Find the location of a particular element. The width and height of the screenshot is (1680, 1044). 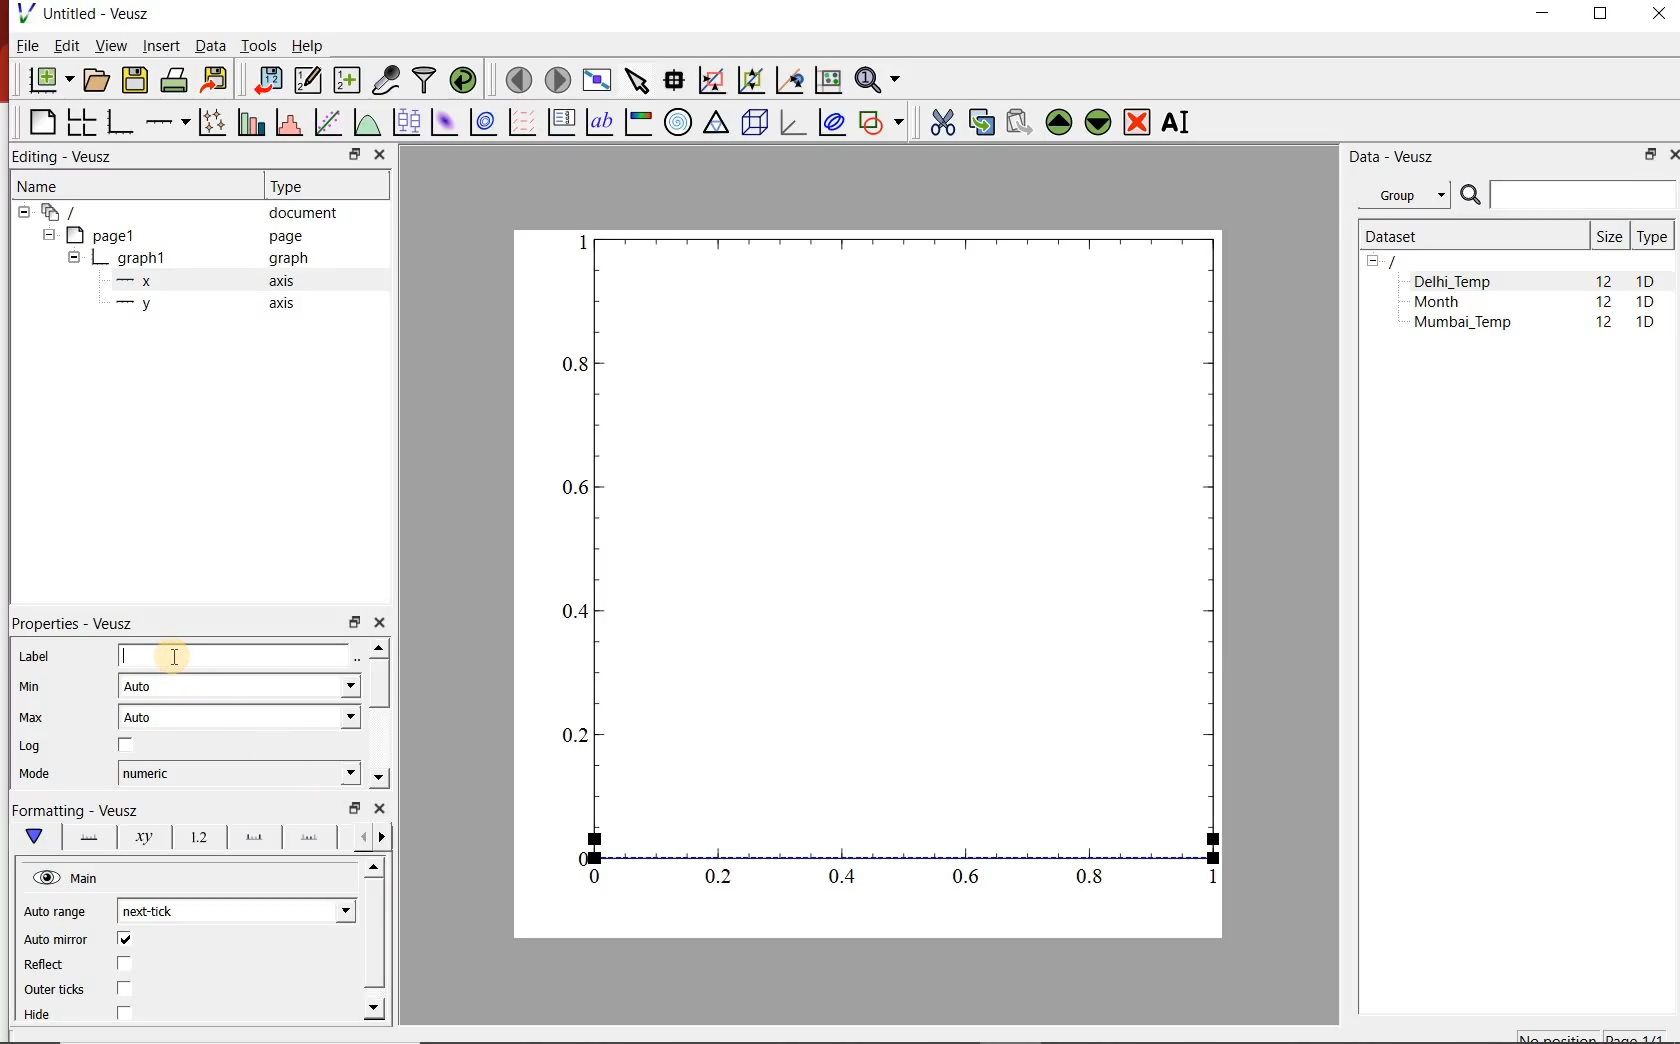

close is located at coordinates (378, 623).